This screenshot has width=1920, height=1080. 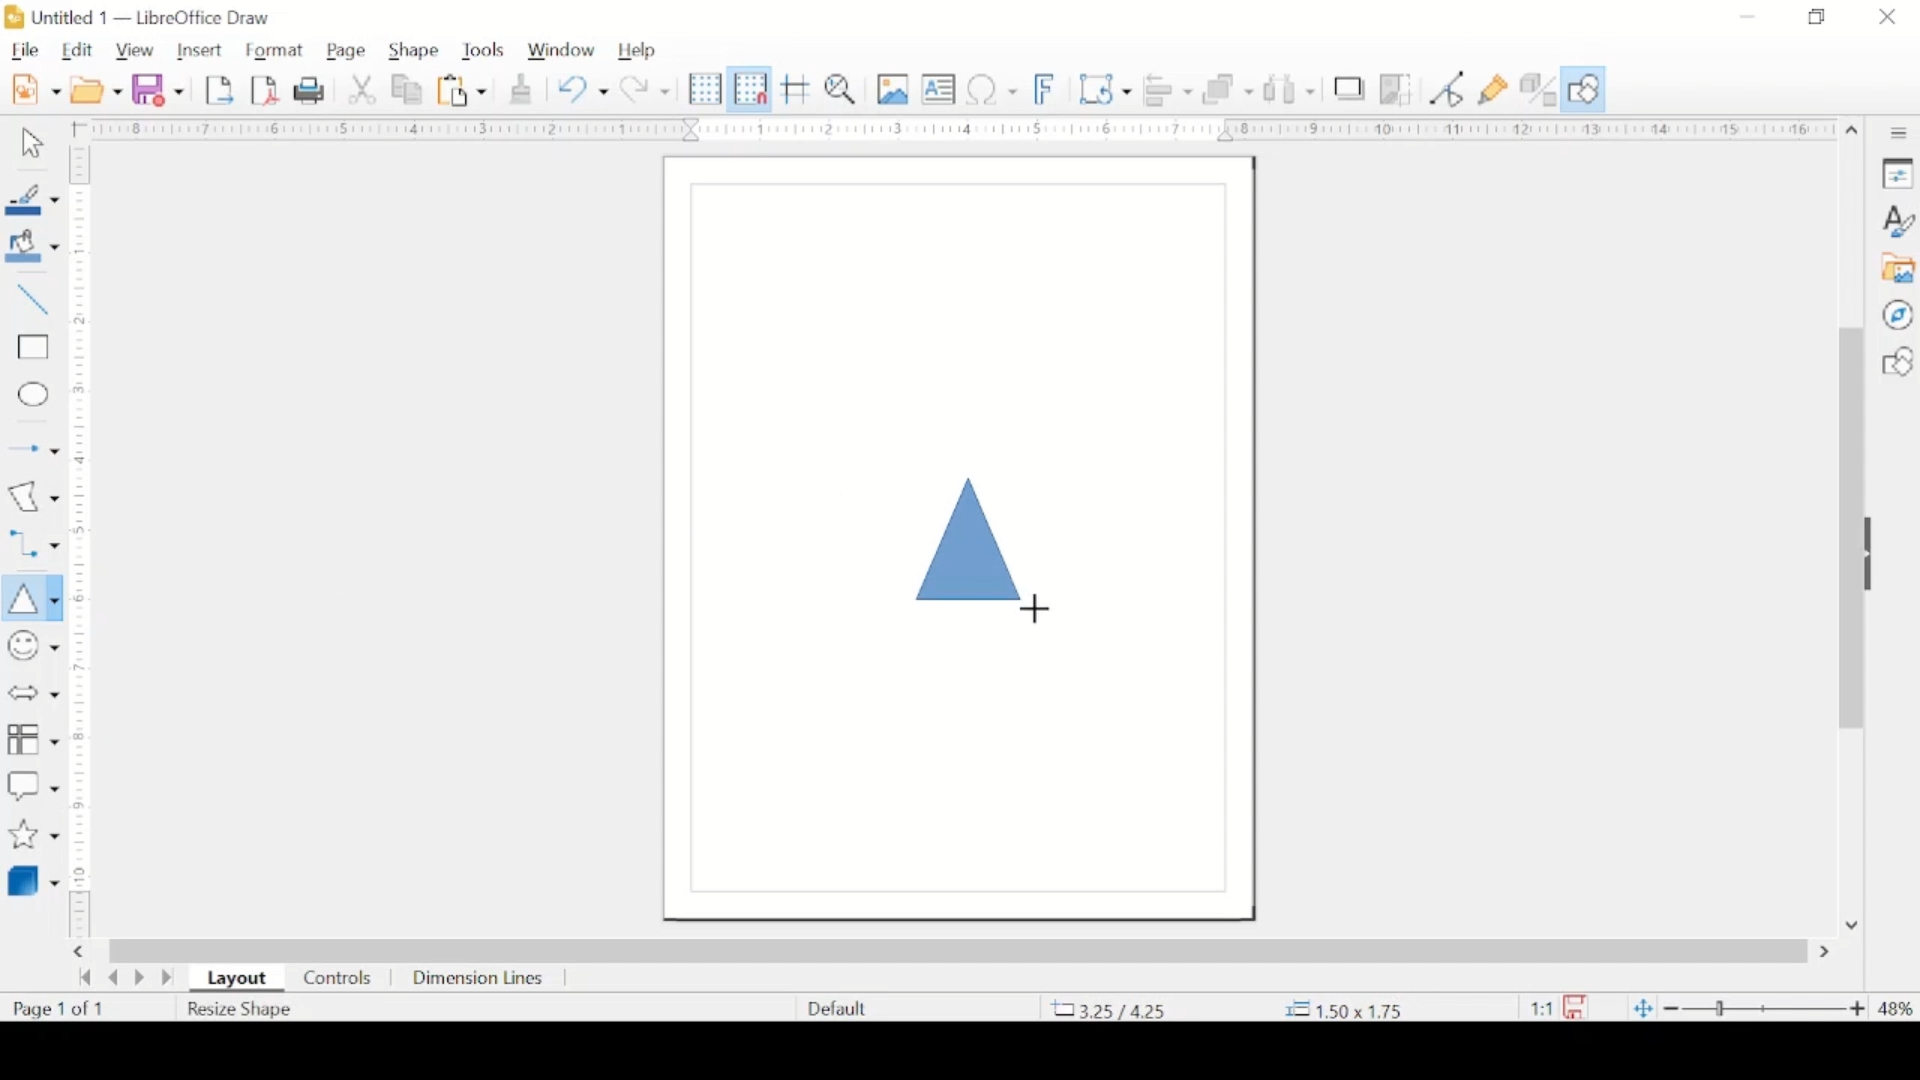 What do you see at coordinates (309, 90) in the screenshot?
I see `print` at bounding box center [309, 90].